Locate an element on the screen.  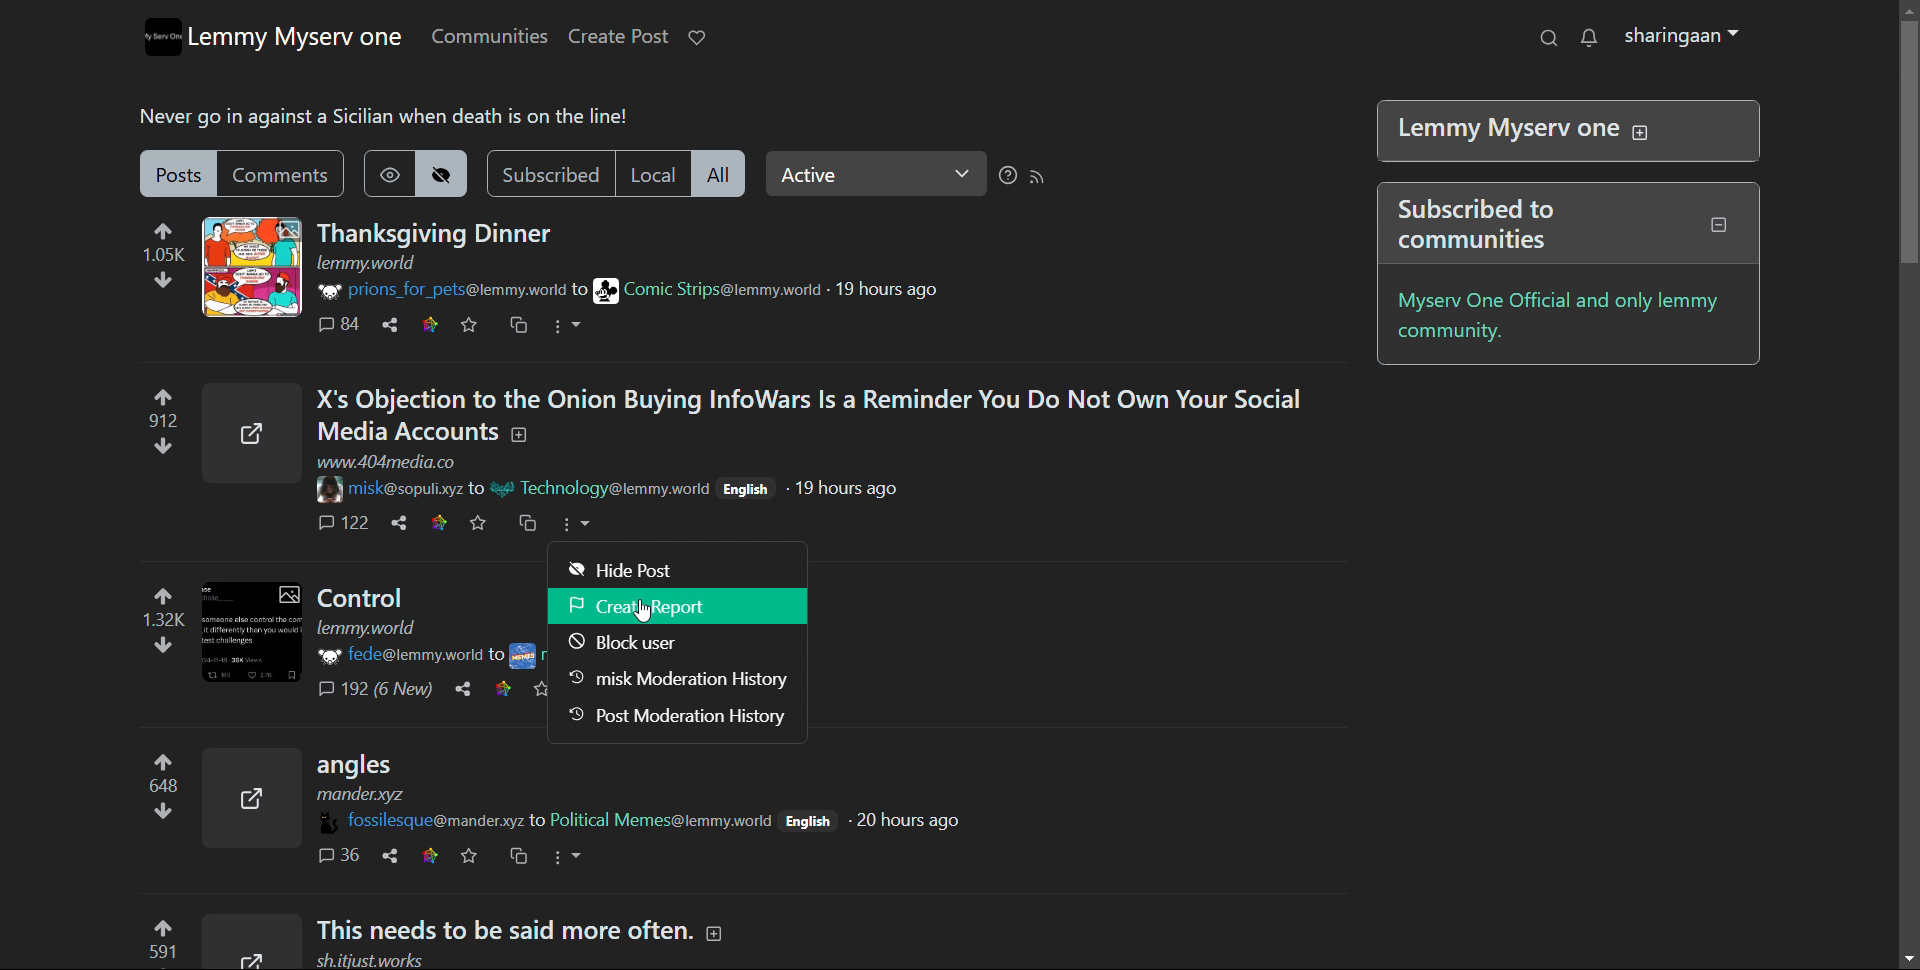
favorites is located at coordinates (544, 690).